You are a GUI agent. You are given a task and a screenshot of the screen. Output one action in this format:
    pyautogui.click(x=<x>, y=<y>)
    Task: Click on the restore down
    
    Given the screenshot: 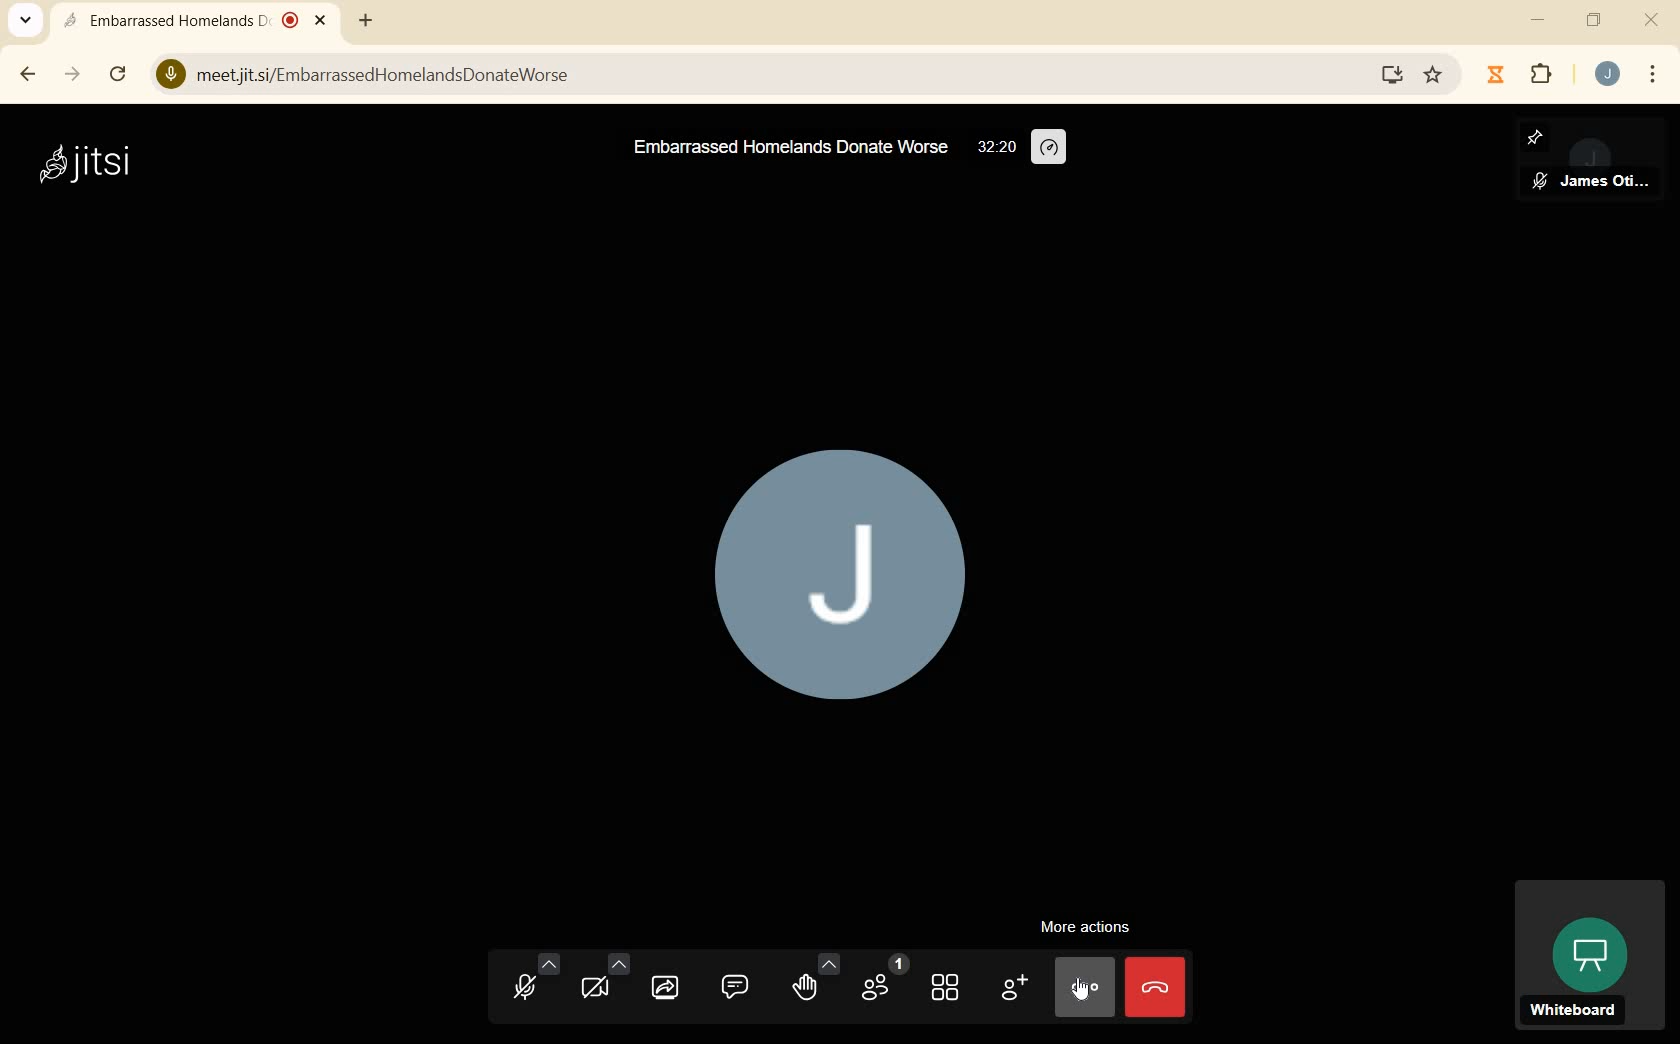 What is the action you would take?
    pyautogui.click(x=1593, y=22)
    